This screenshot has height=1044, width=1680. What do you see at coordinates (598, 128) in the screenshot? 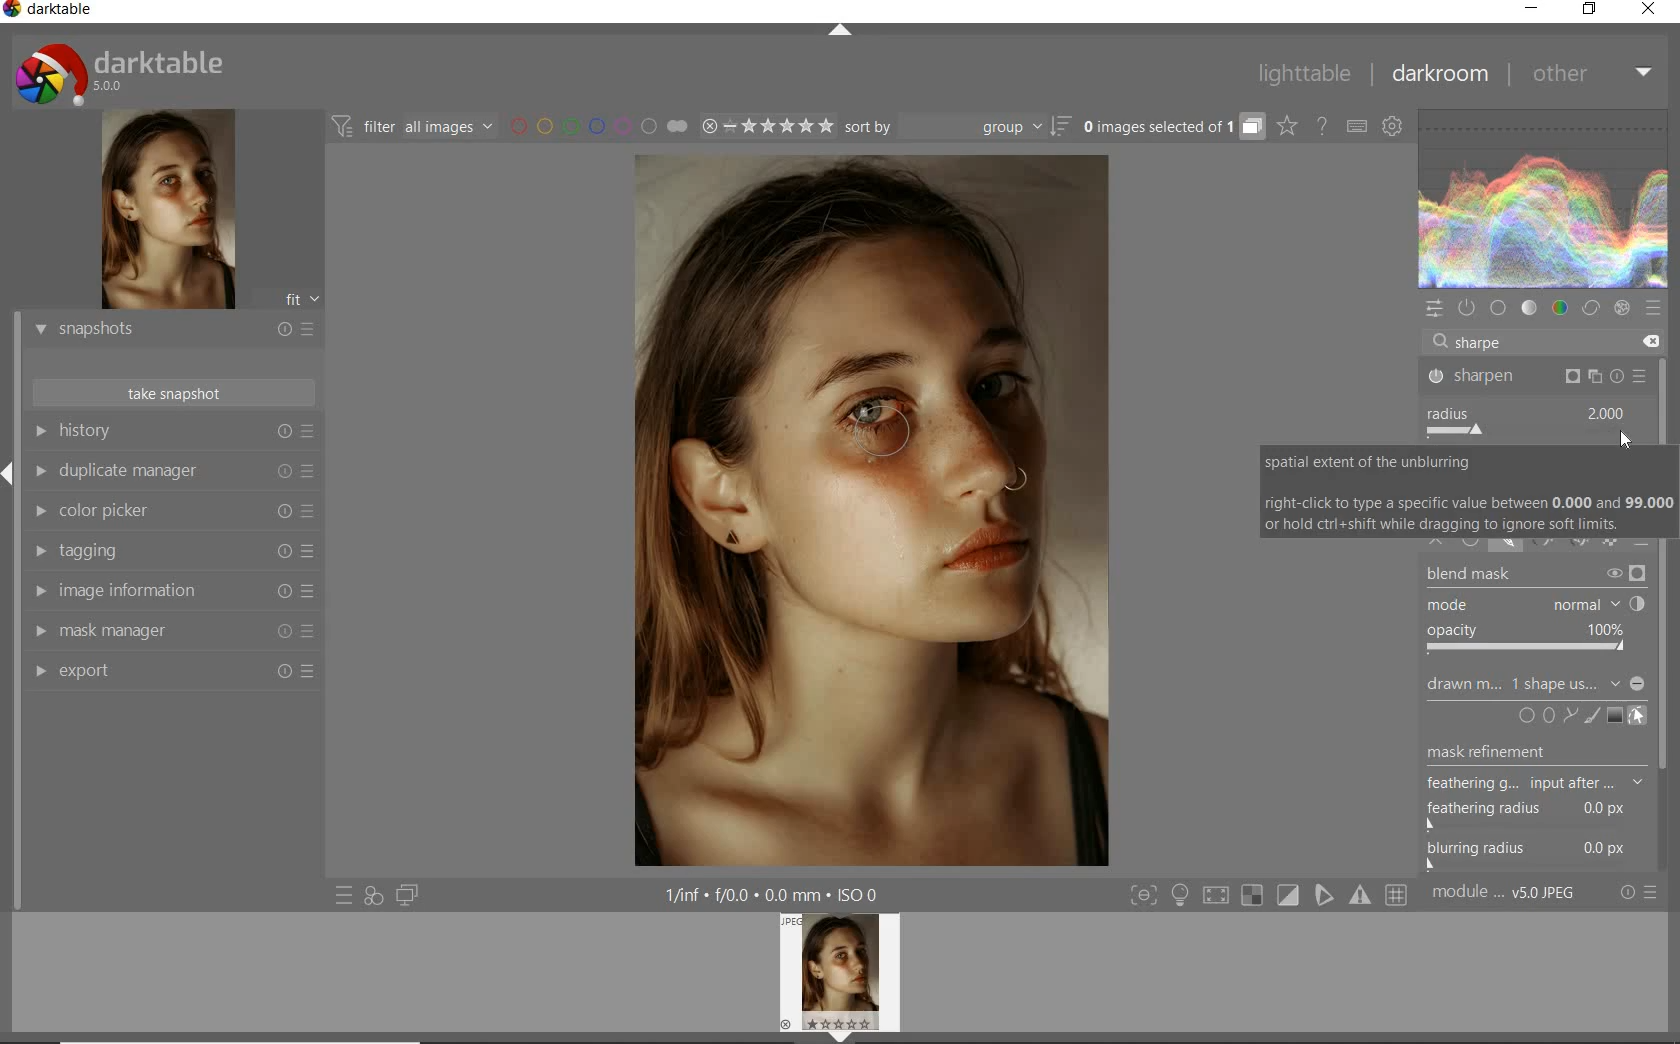
I see `filter by image color` at bounding box center [598, 128].